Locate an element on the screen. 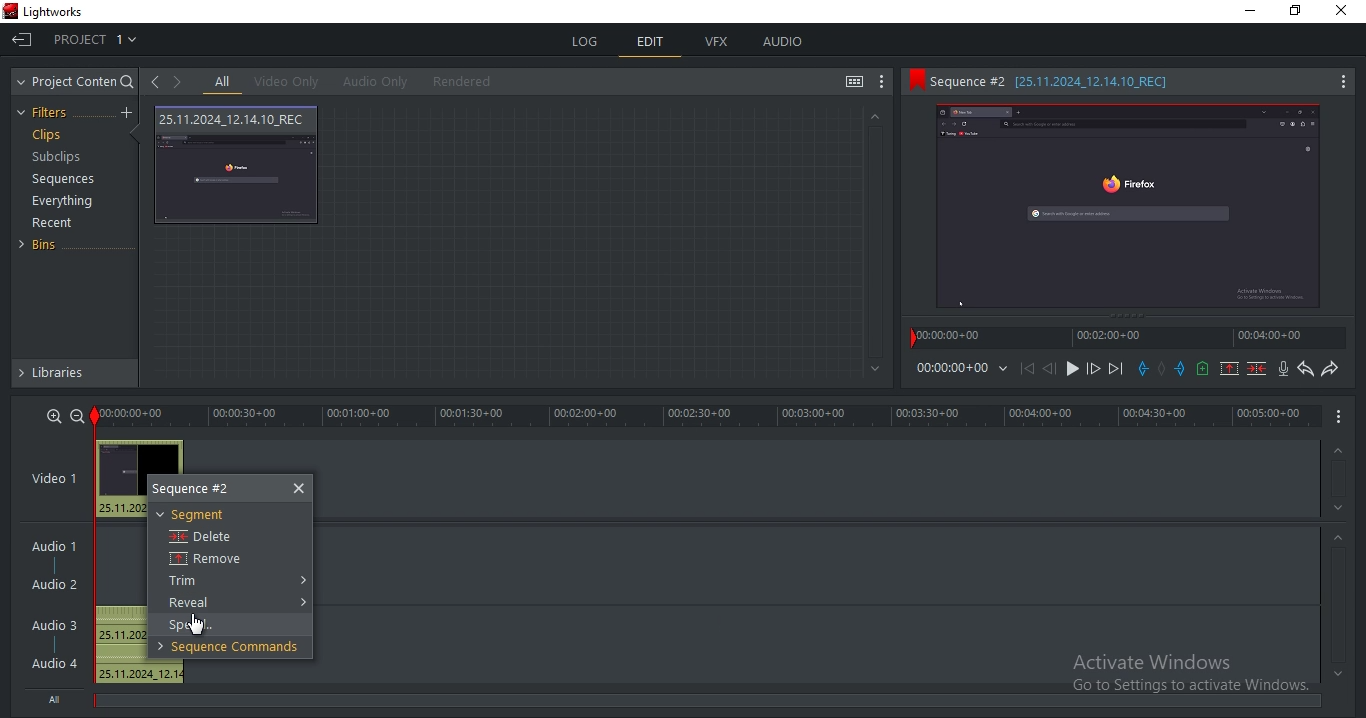  timeline is located at coordinates (1130, 341).